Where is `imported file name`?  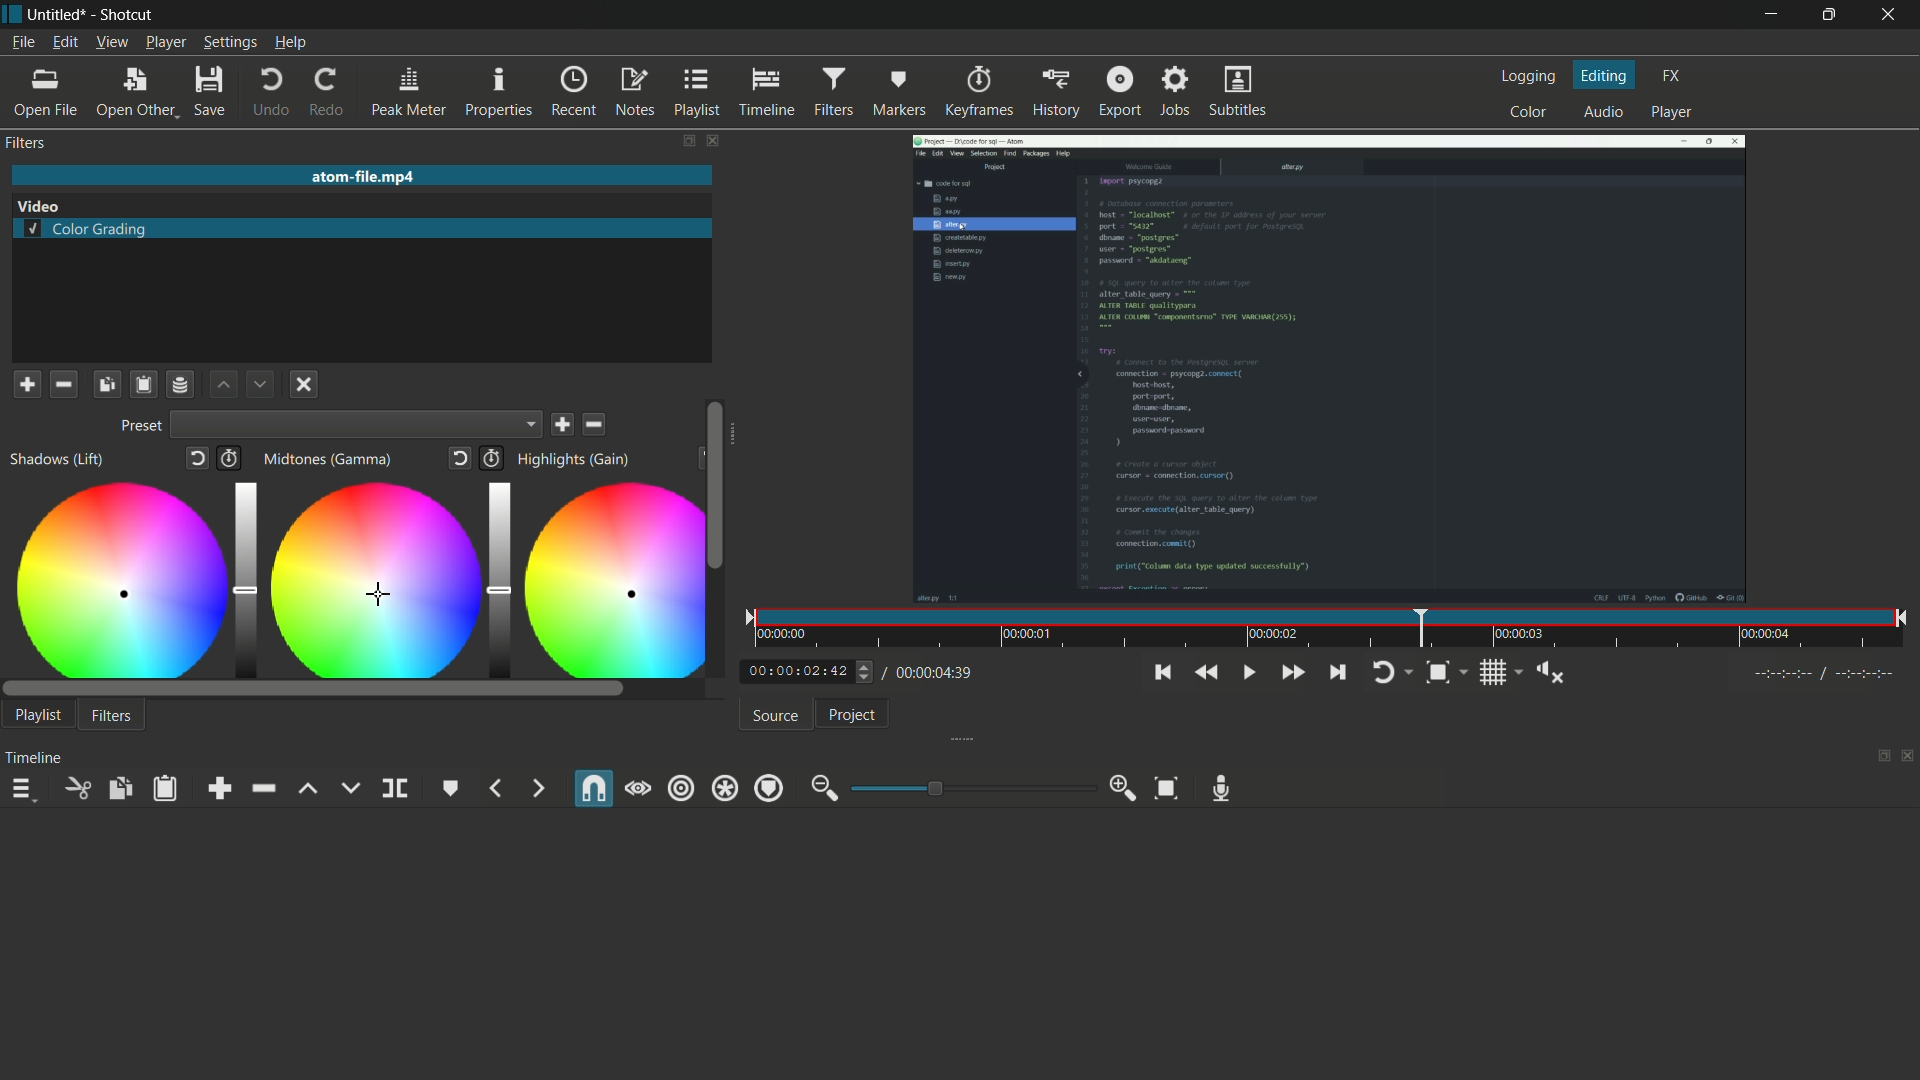 imported file name is located at coordinates (359, 177).